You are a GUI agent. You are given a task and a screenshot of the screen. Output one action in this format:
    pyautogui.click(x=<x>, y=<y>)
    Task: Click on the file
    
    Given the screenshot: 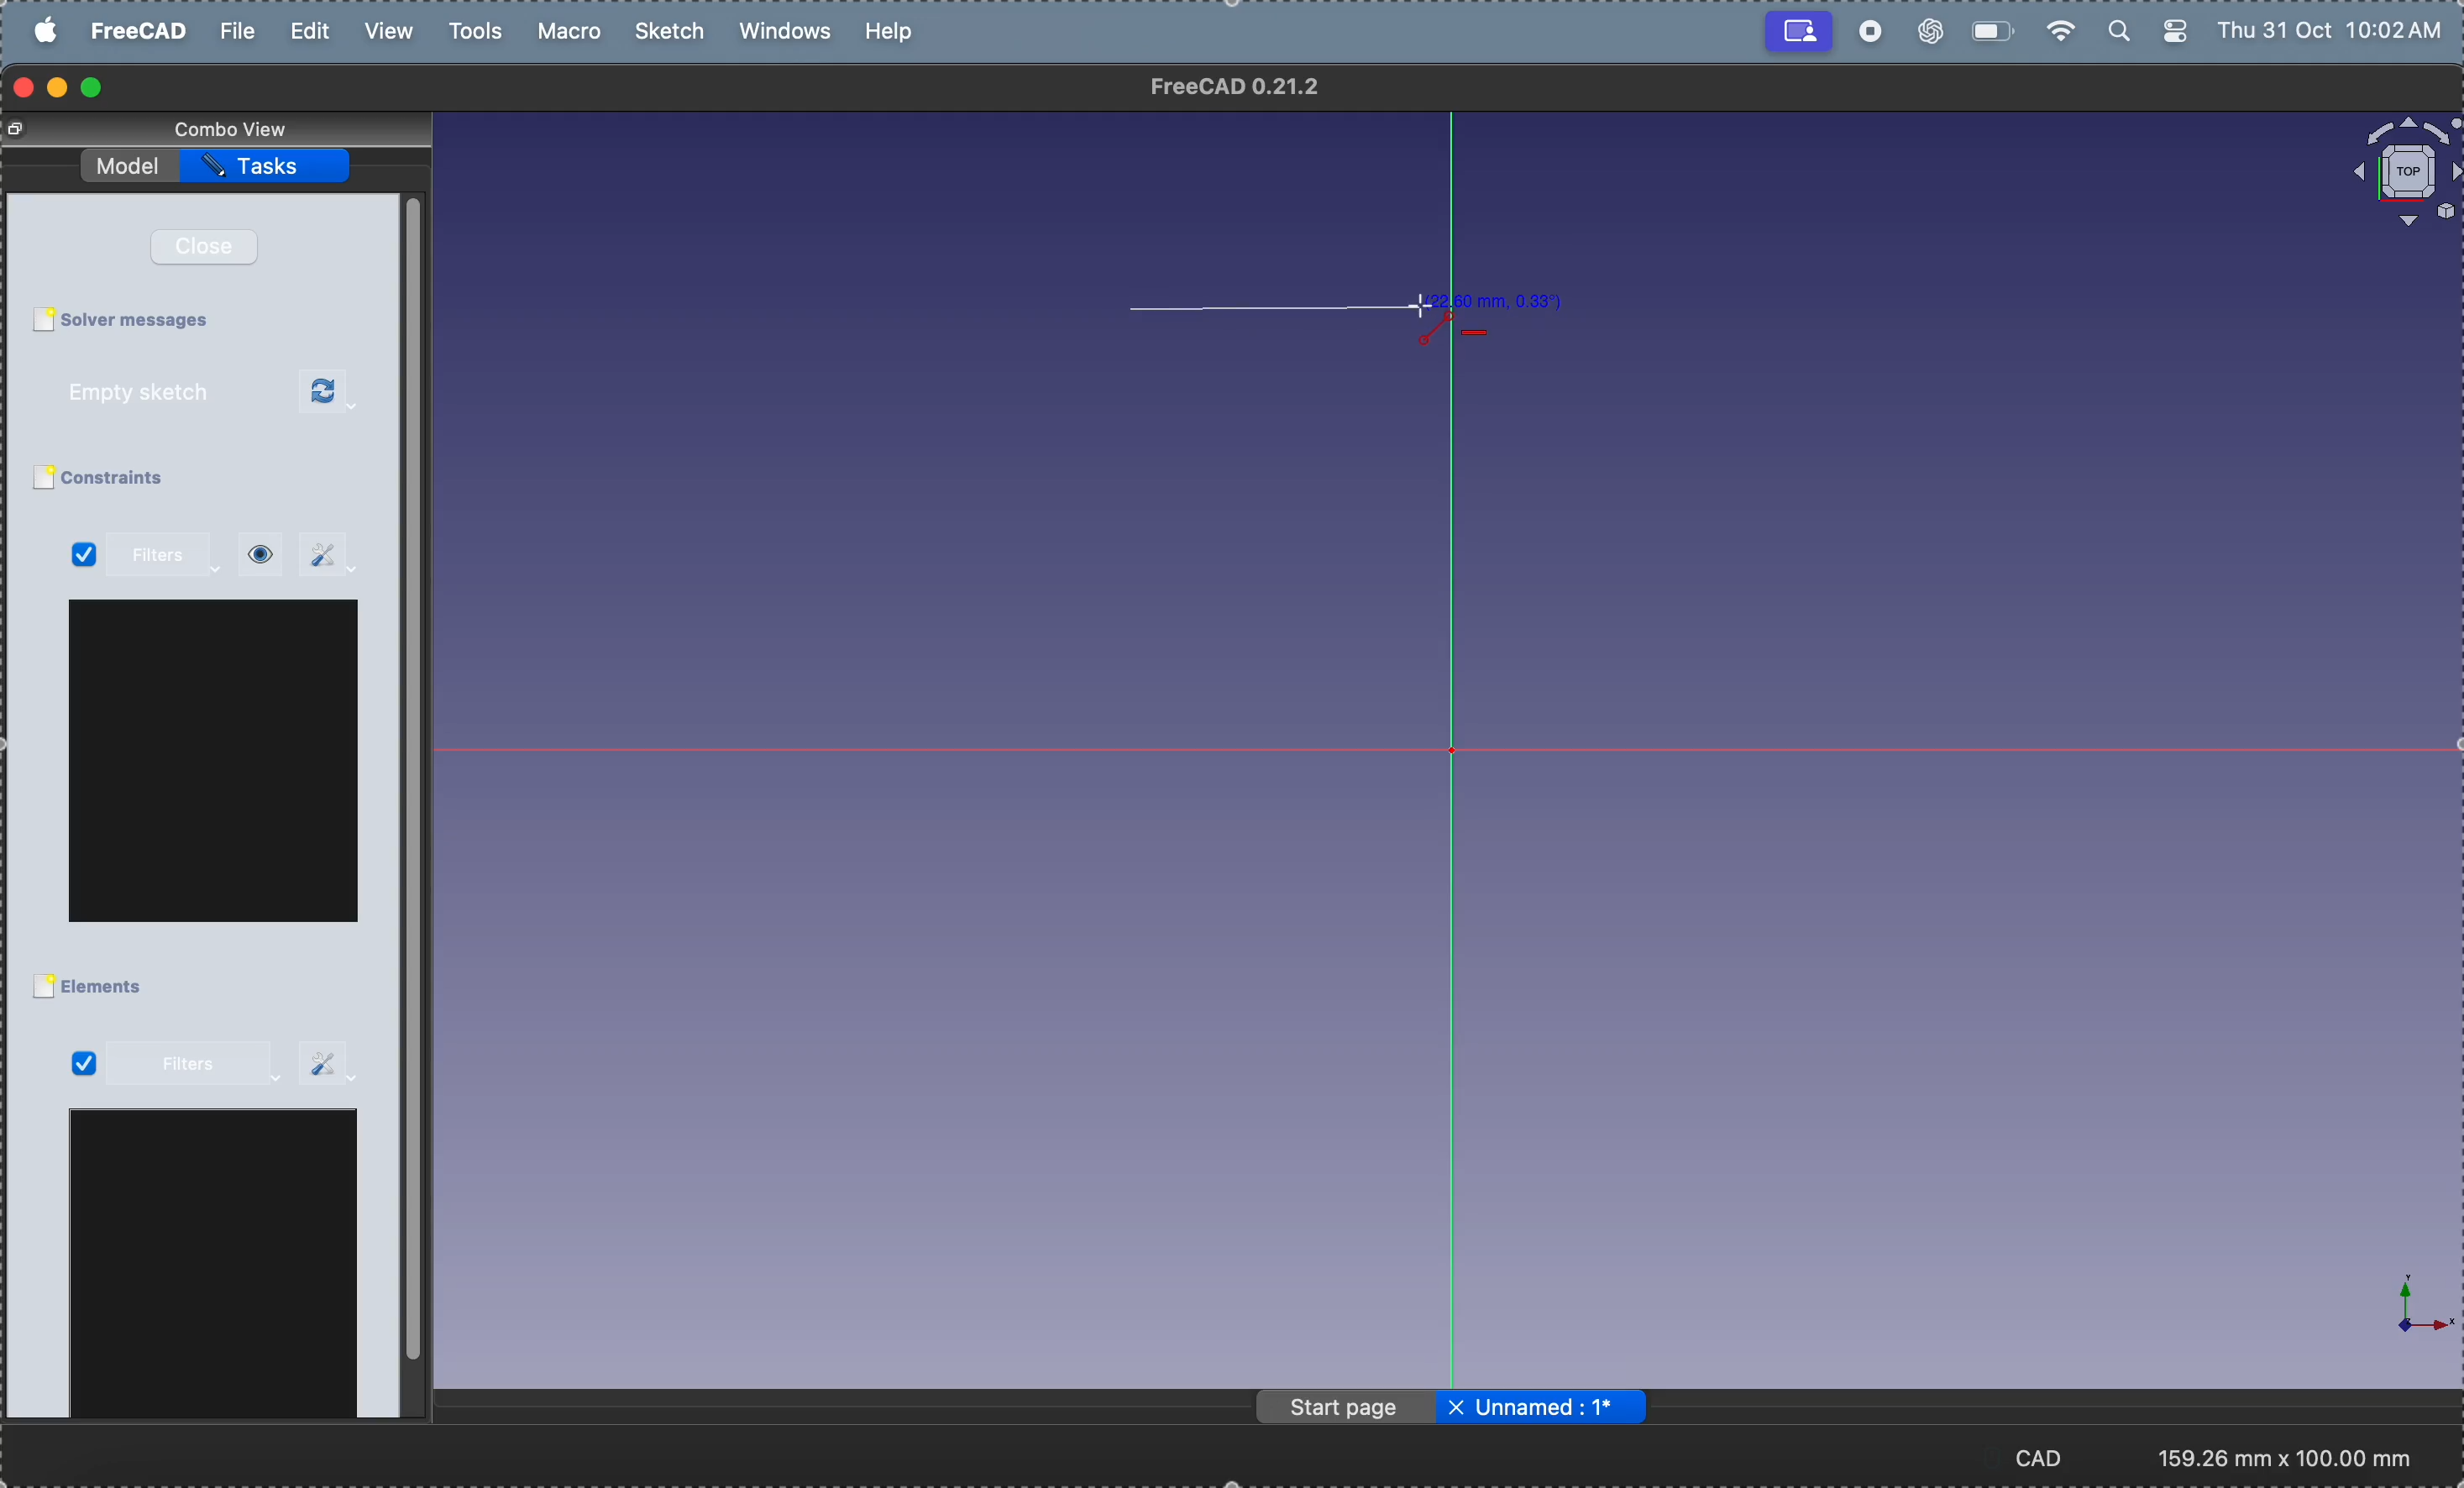 What is the action you would take?
    pyautogui.click(x=238, y=31)
    